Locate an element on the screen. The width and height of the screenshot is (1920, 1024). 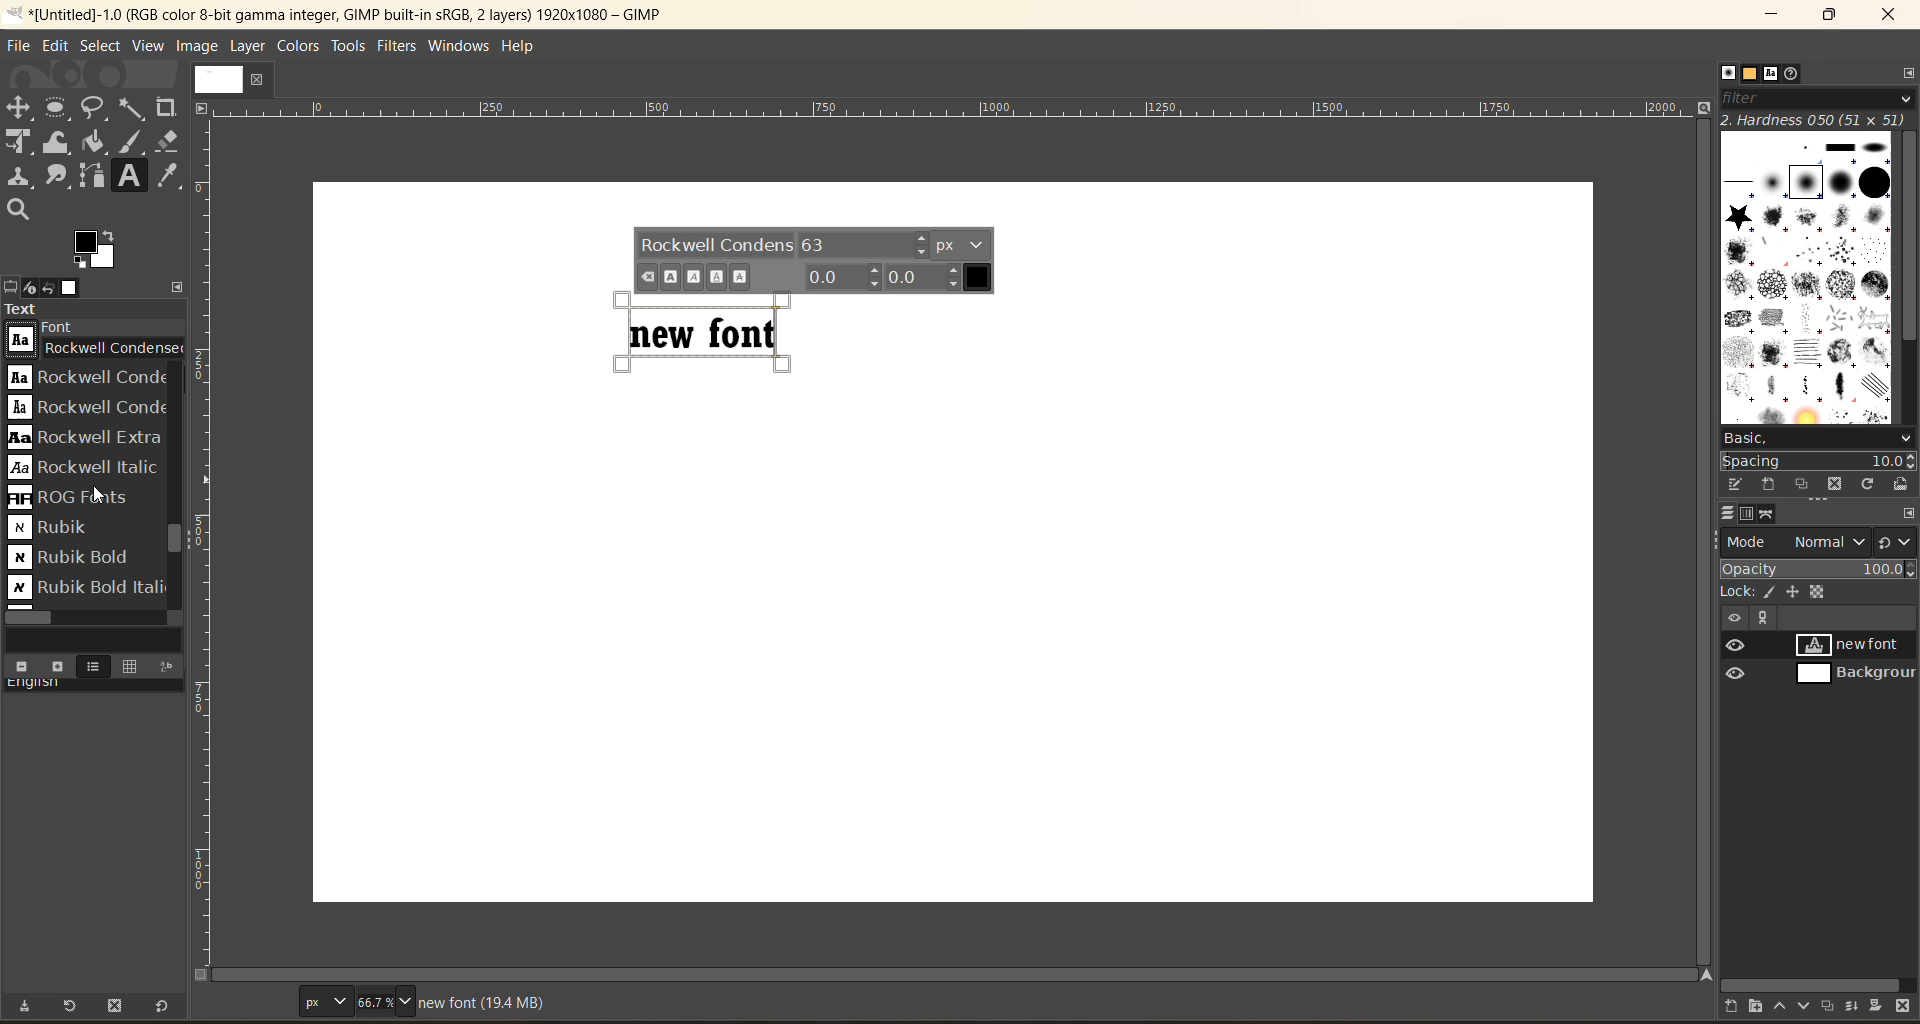
duplicate this brush is located at coordinates (1803, 483).